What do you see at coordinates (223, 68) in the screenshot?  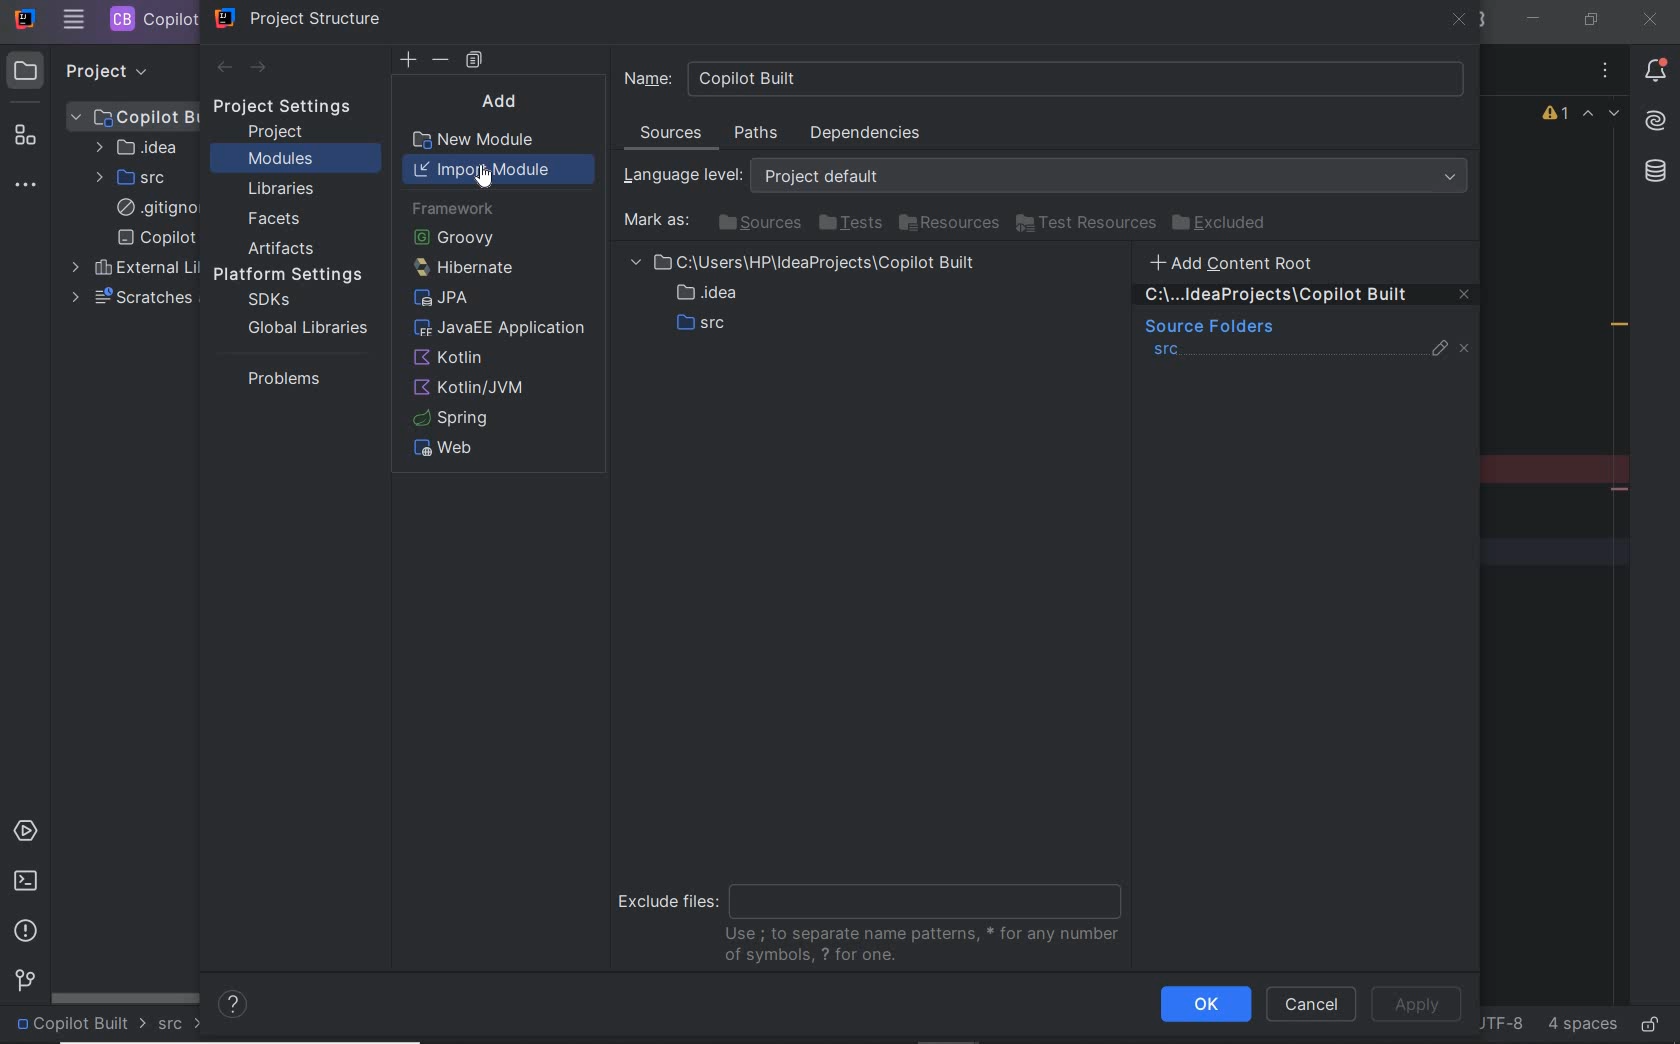 I see `back` at bounding box center [223, 68].